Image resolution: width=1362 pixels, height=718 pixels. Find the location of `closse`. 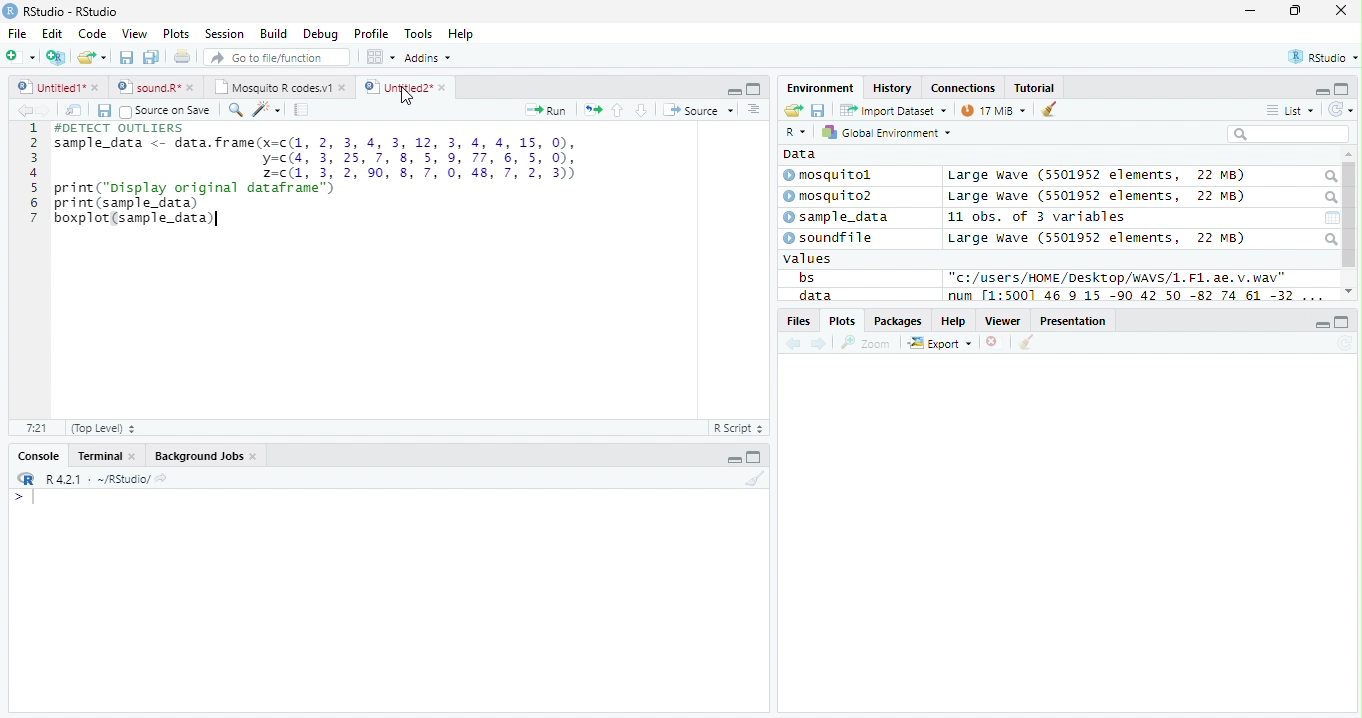

closse is located at coordinates (1342, 10).